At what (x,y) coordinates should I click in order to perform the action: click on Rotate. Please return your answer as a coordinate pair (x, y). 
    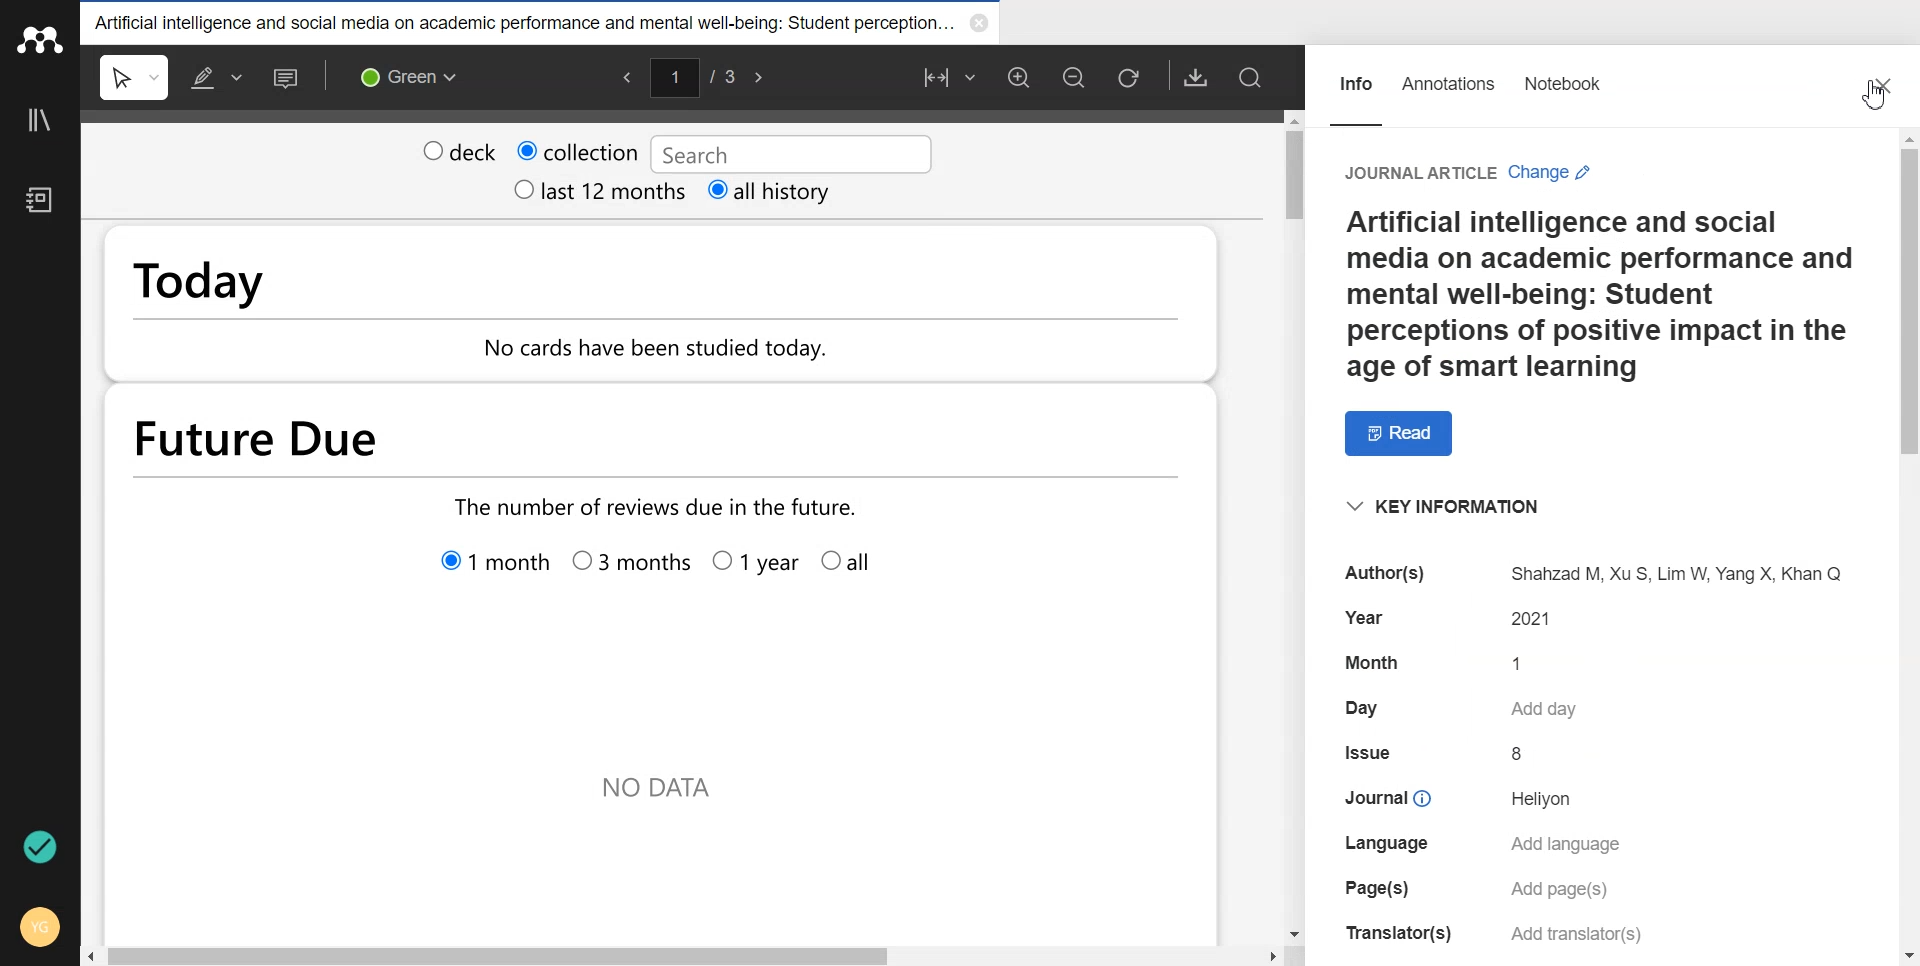
    Looking at the image, I should click on (1130, 78).